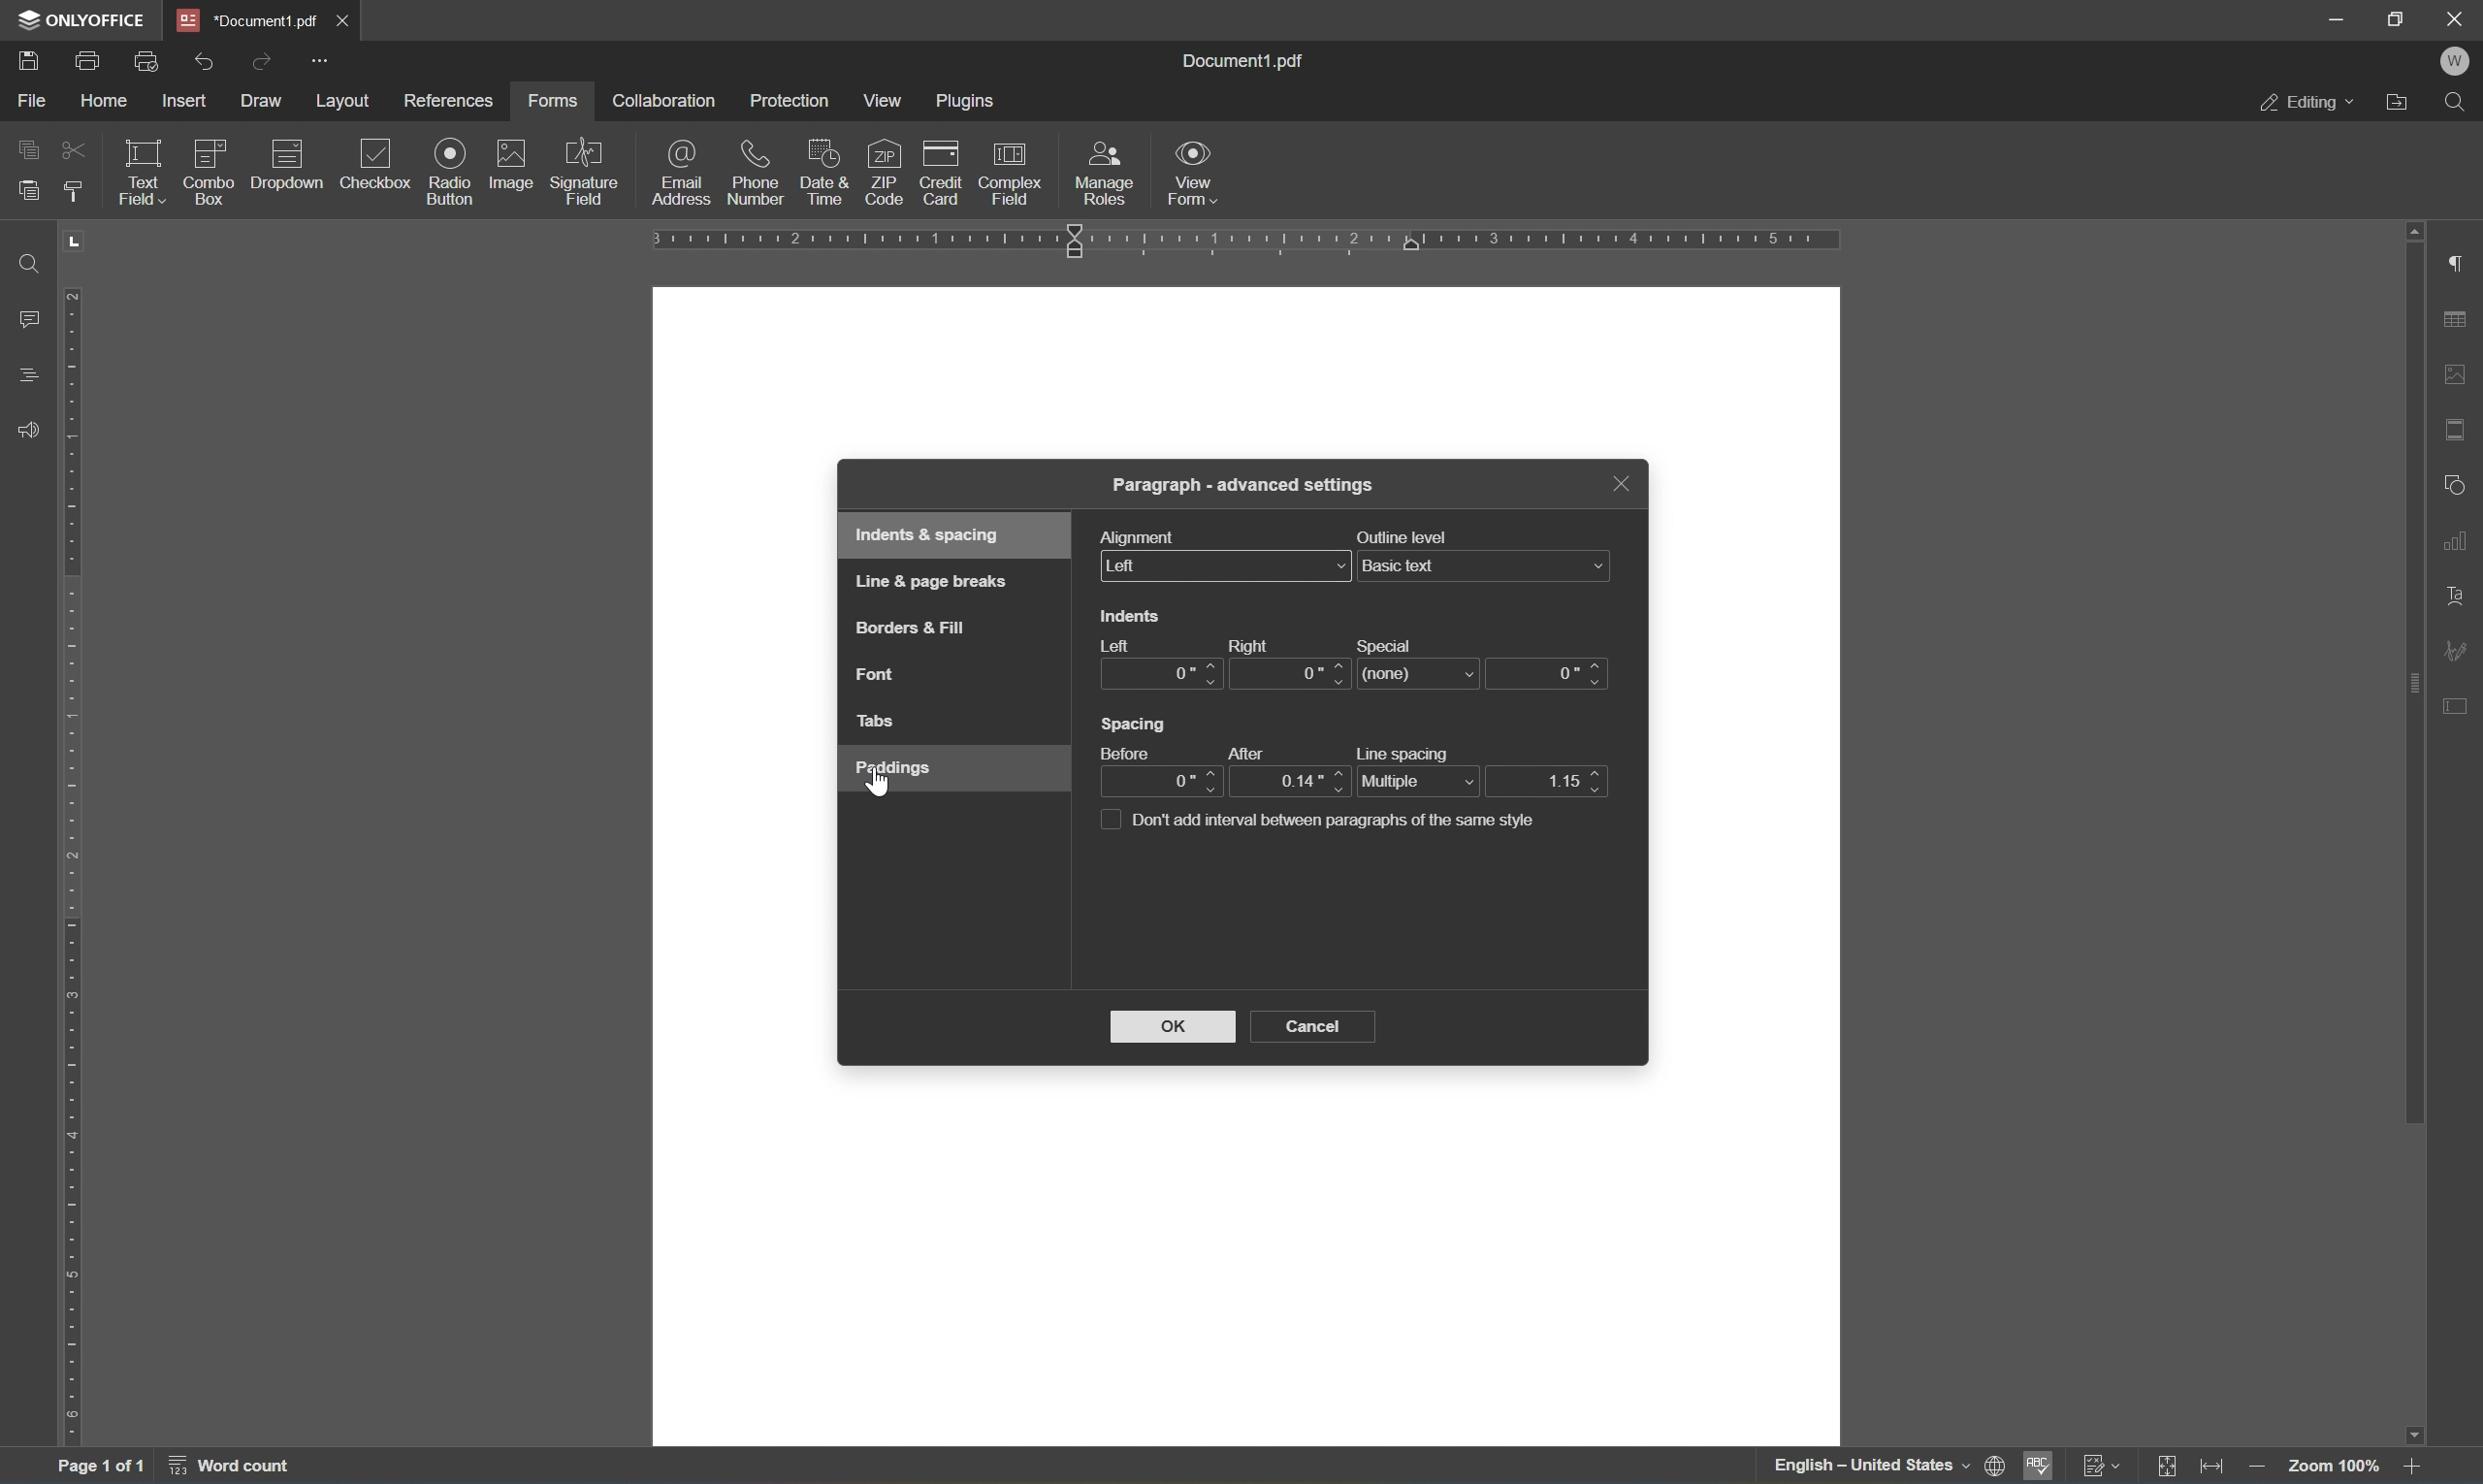 The width and height of the screenshot is (2483, 1484). What do you see at coordinates (2461, 704) in the screenshot?
I see `form settings` at bounding box center [2461, 704].